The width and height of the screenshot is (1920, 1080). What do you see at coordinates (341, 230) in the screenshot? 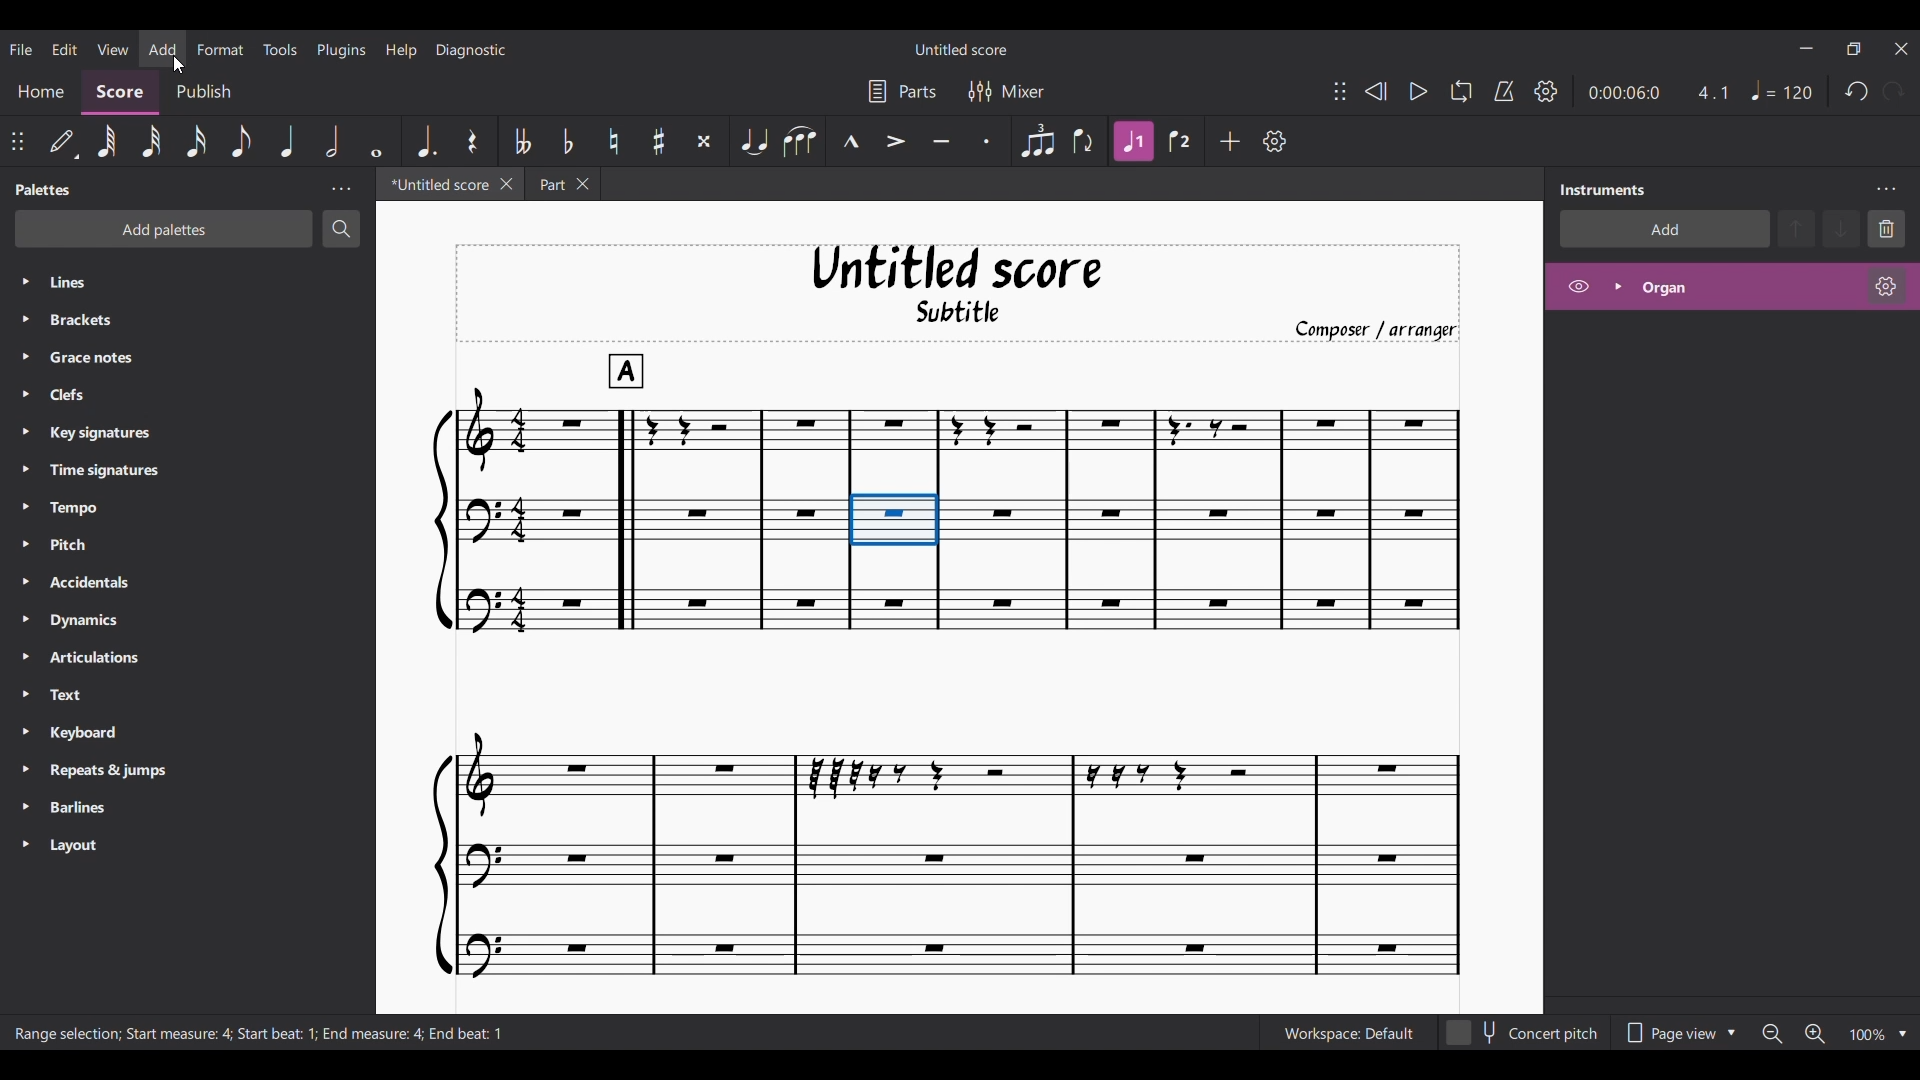
I see `Search` at bounding box center [341, 230].